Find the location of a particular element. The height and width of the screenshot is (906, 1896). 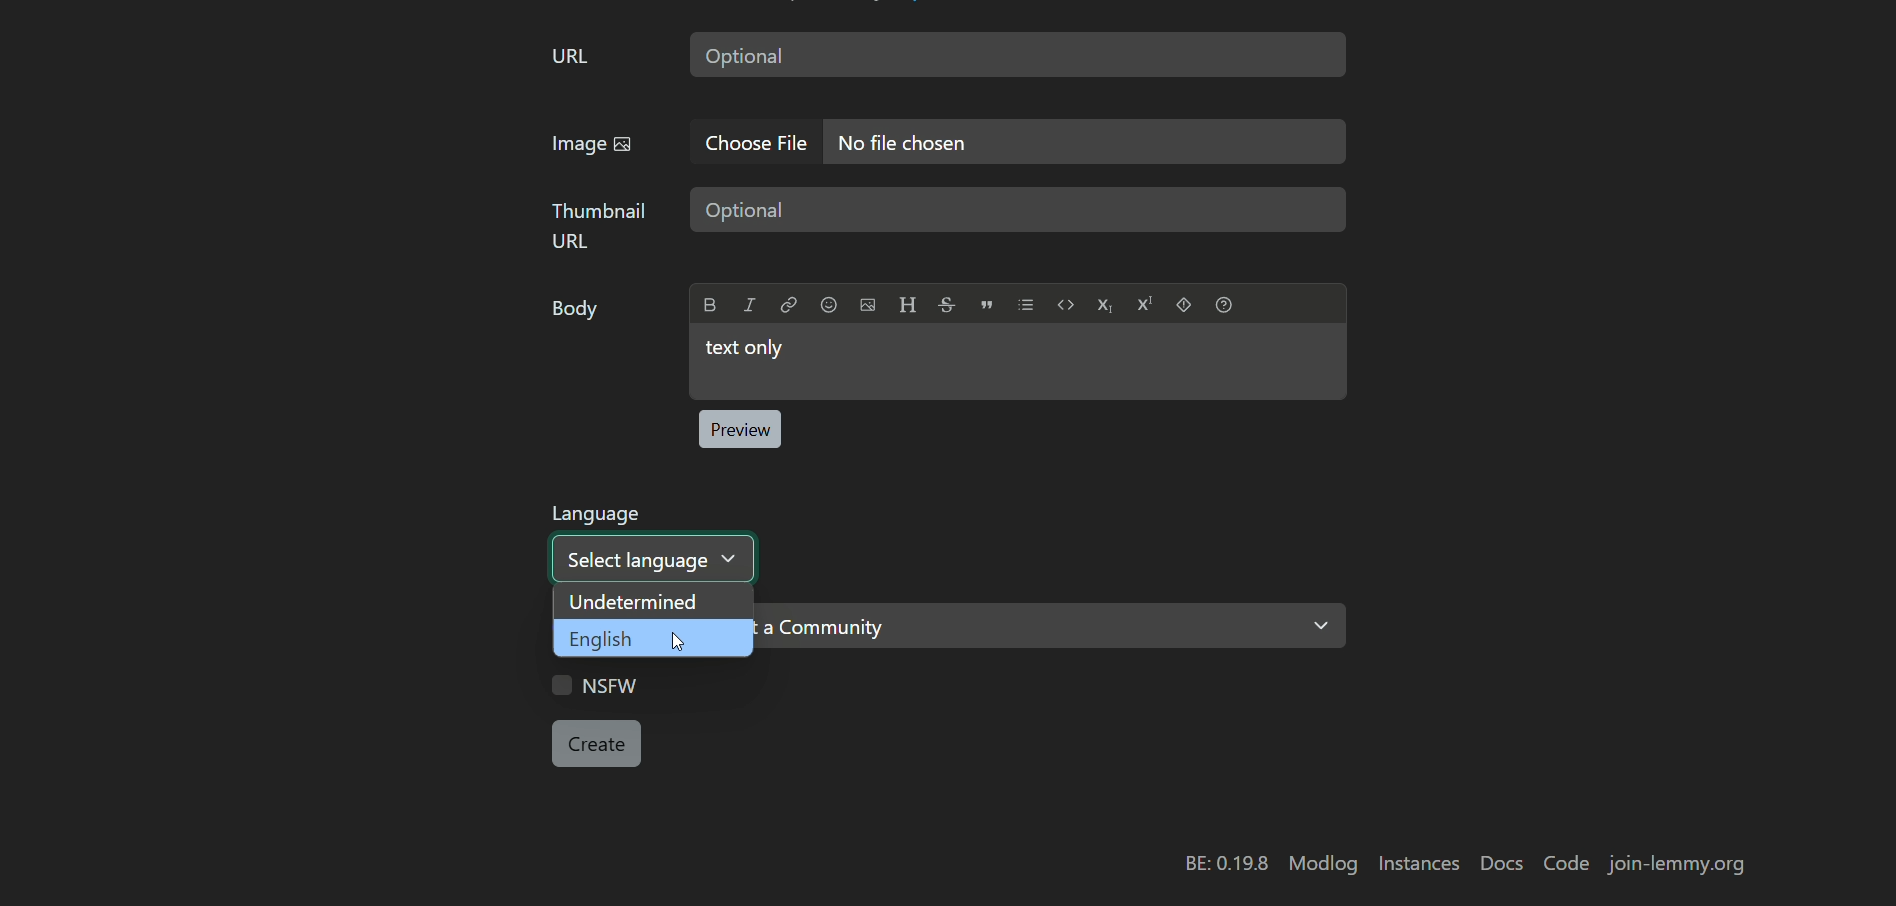

NSFW is located at coordinates (595, 684).